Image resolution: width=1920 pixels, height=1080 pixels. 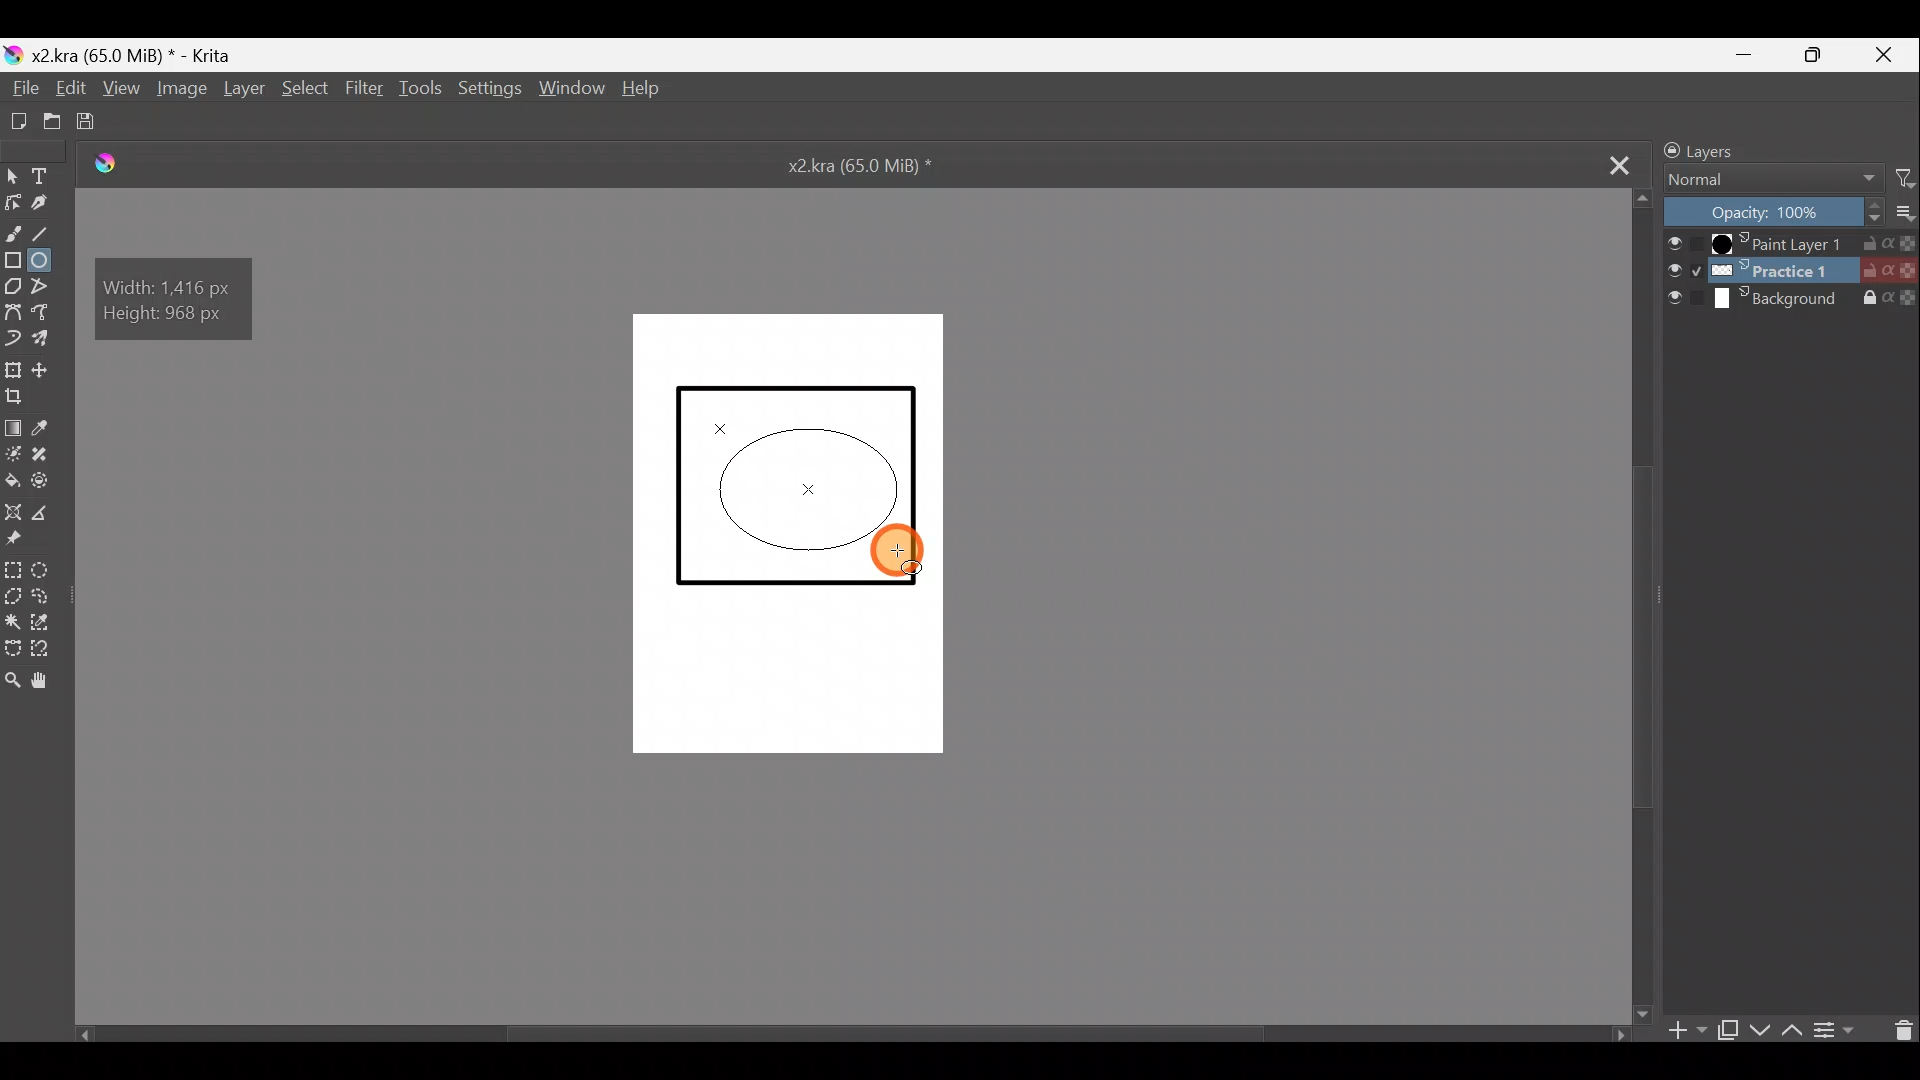 What do you see at coordinates (1666, 149) in the screenshot?
I see `lock/unlock docker` at bounding box center [1666, 149].